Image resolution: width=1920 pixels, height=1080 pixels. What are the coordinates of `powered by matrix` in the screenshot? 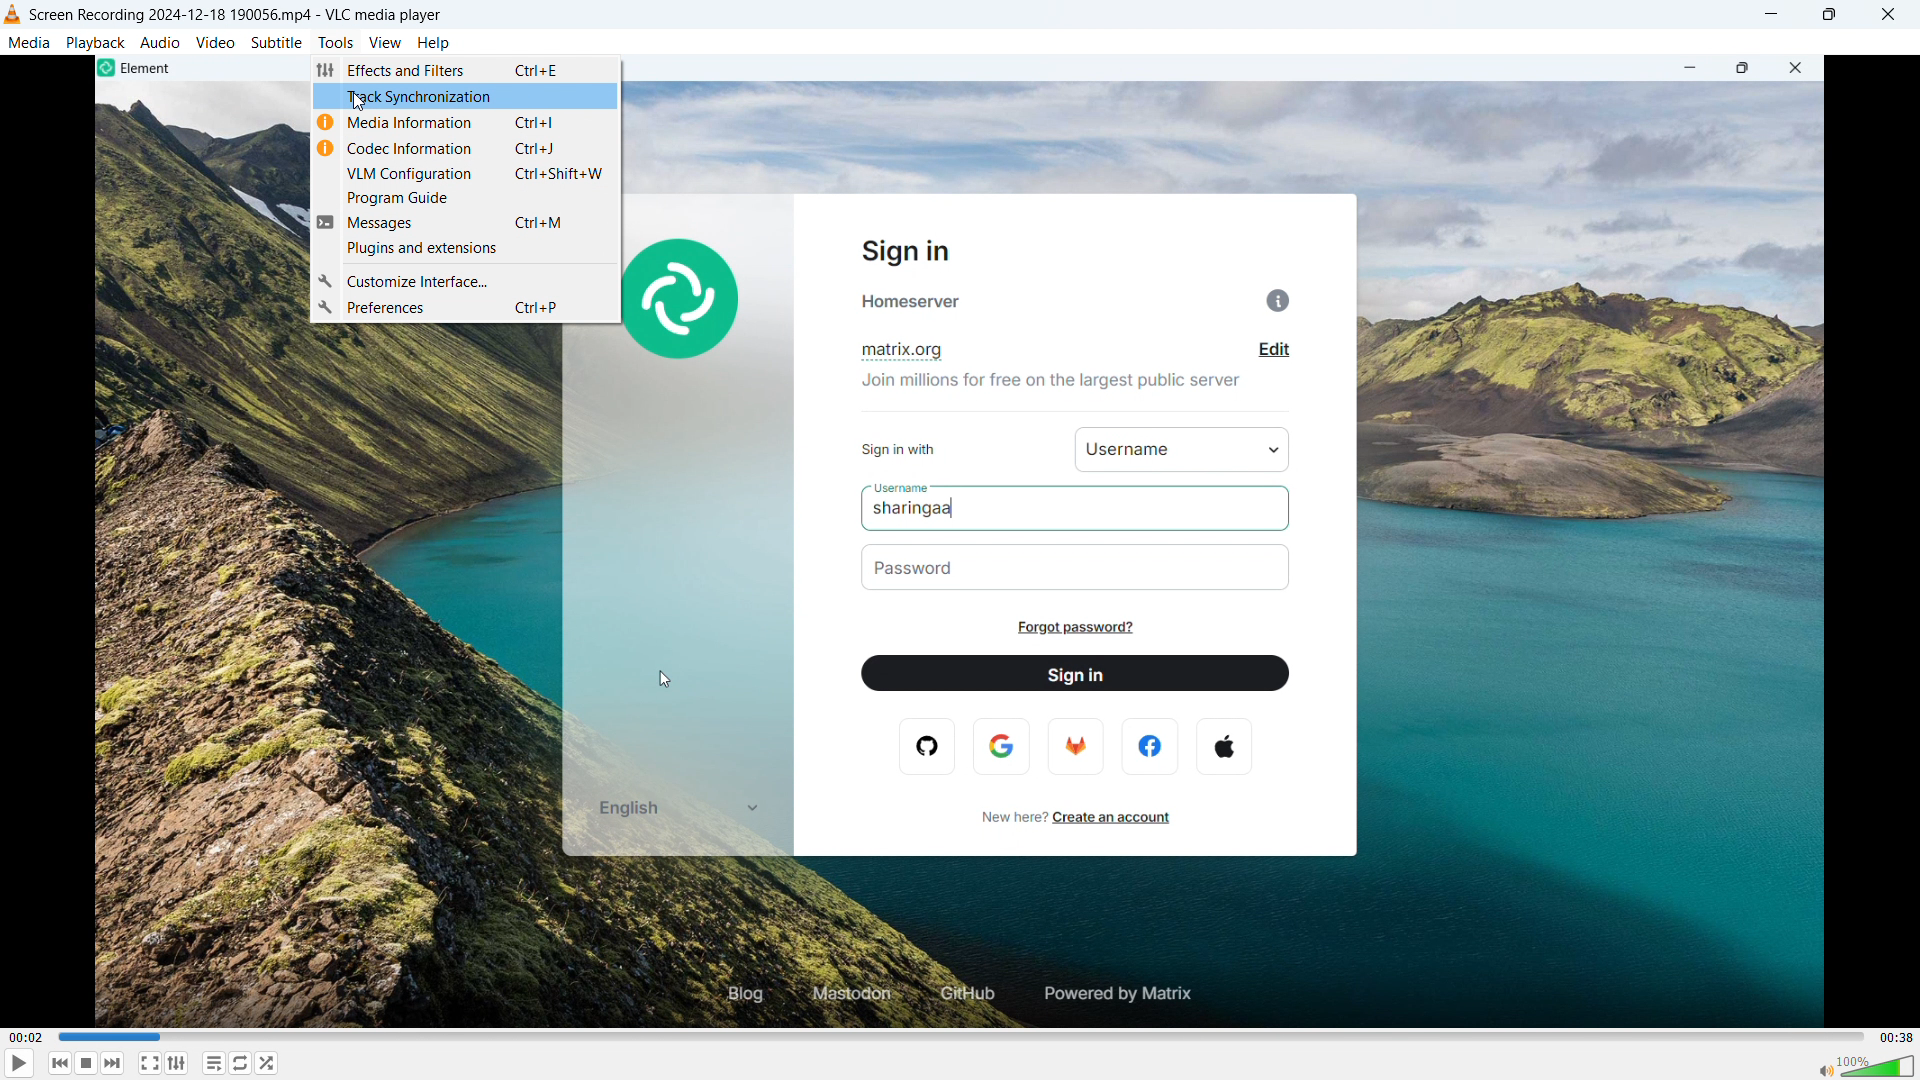 It's located at (1117, 993).